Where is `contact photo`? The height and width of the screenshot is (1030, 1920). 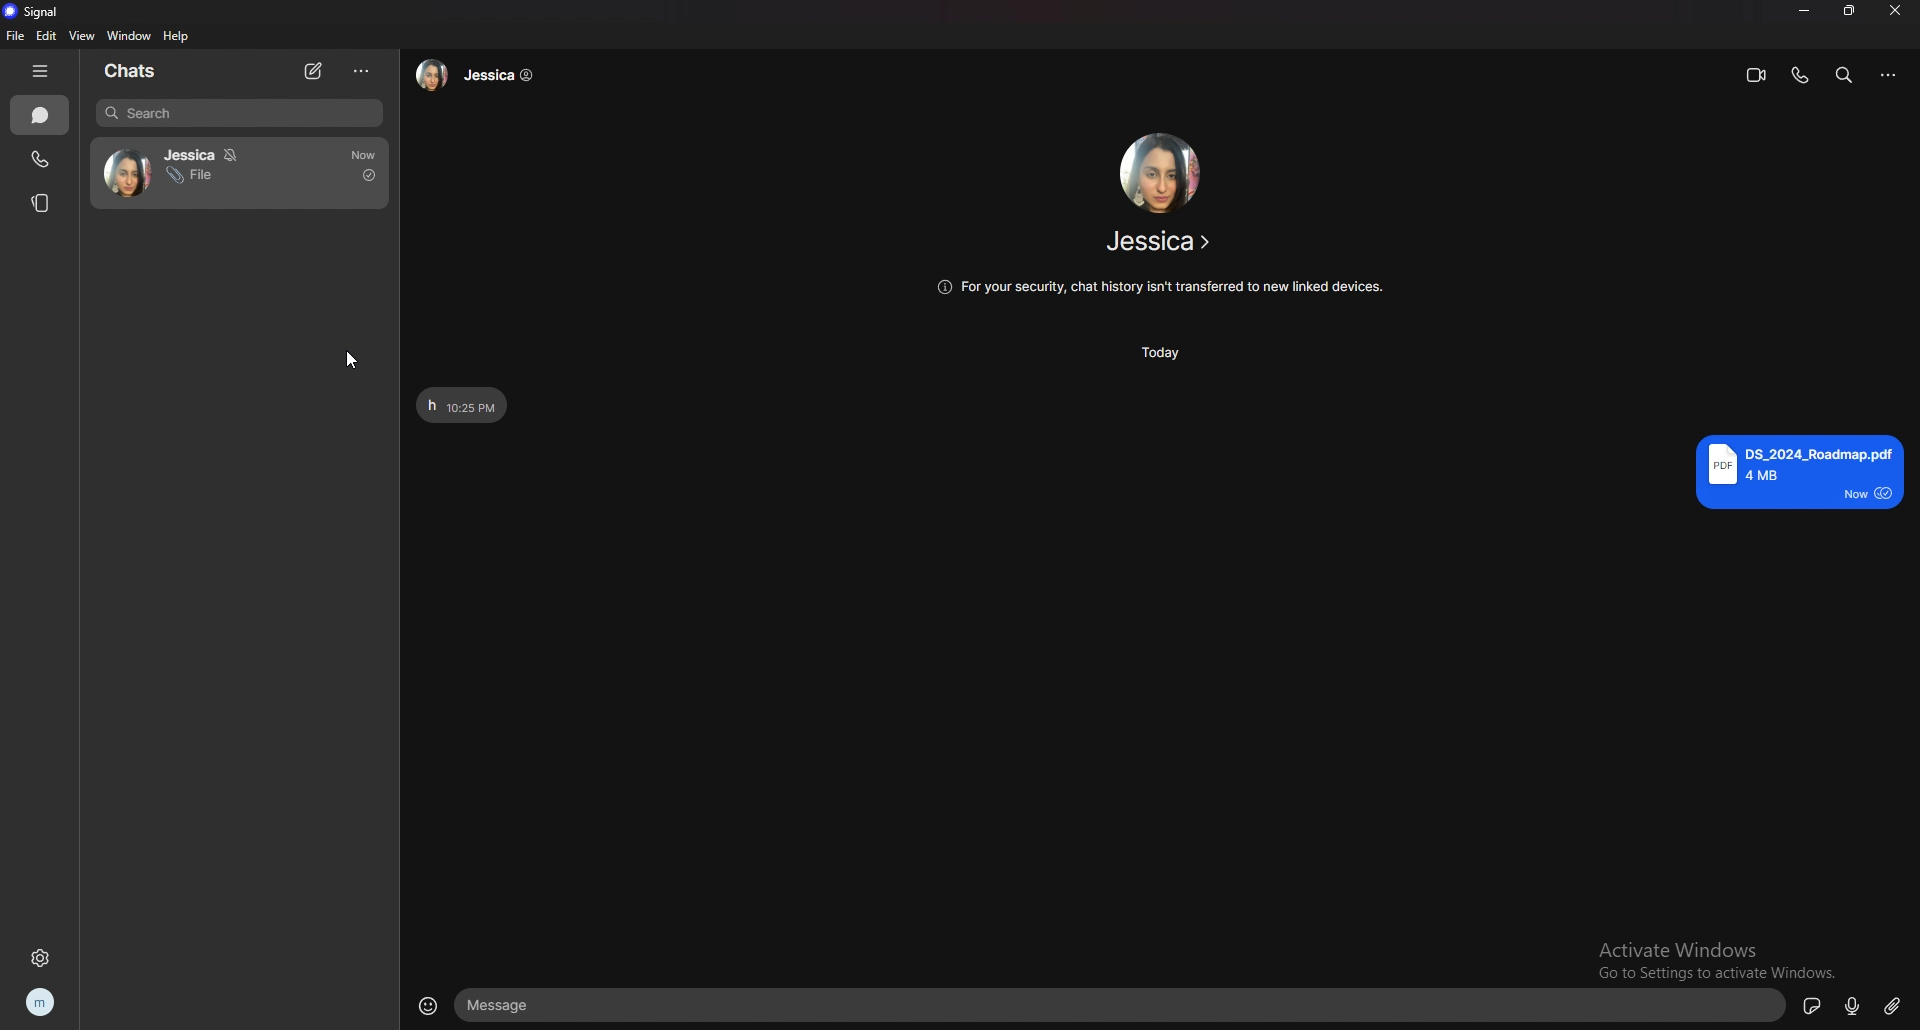 contact photo is located at coordinates (1158, 172).